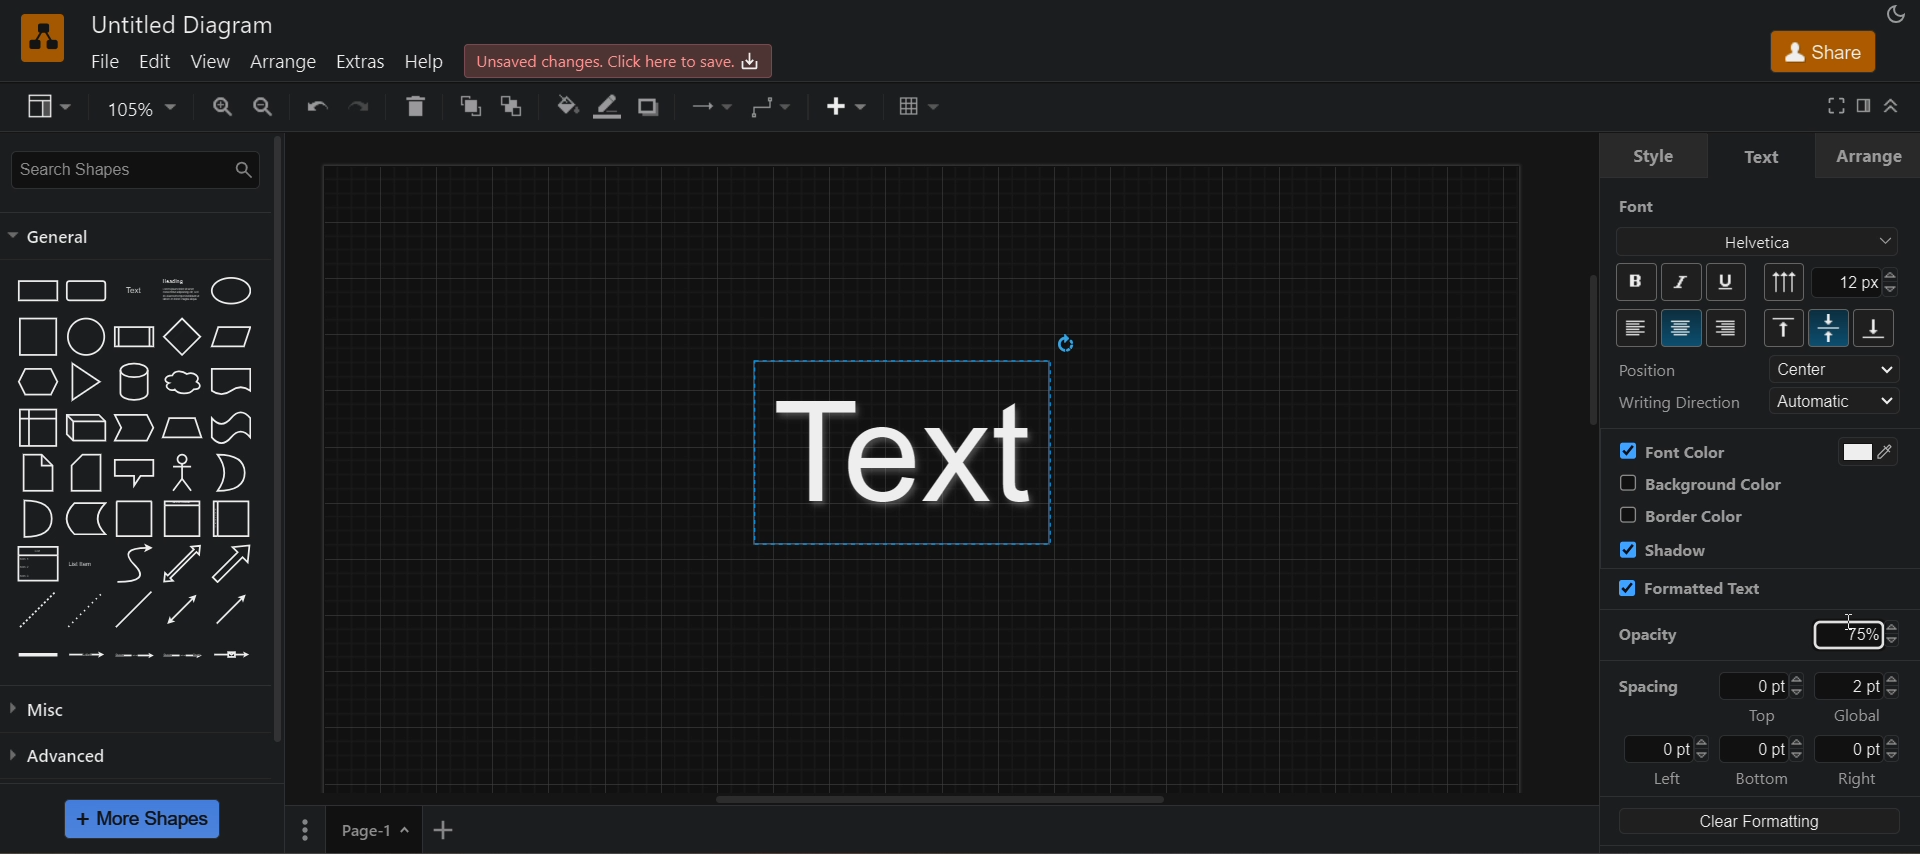 Image resolution: width=1920 pixels, height=854 pixels. What do you see at coordinates (232, 290) in the screenshot?
I see `ellipse` at bounding box center [232, 290].